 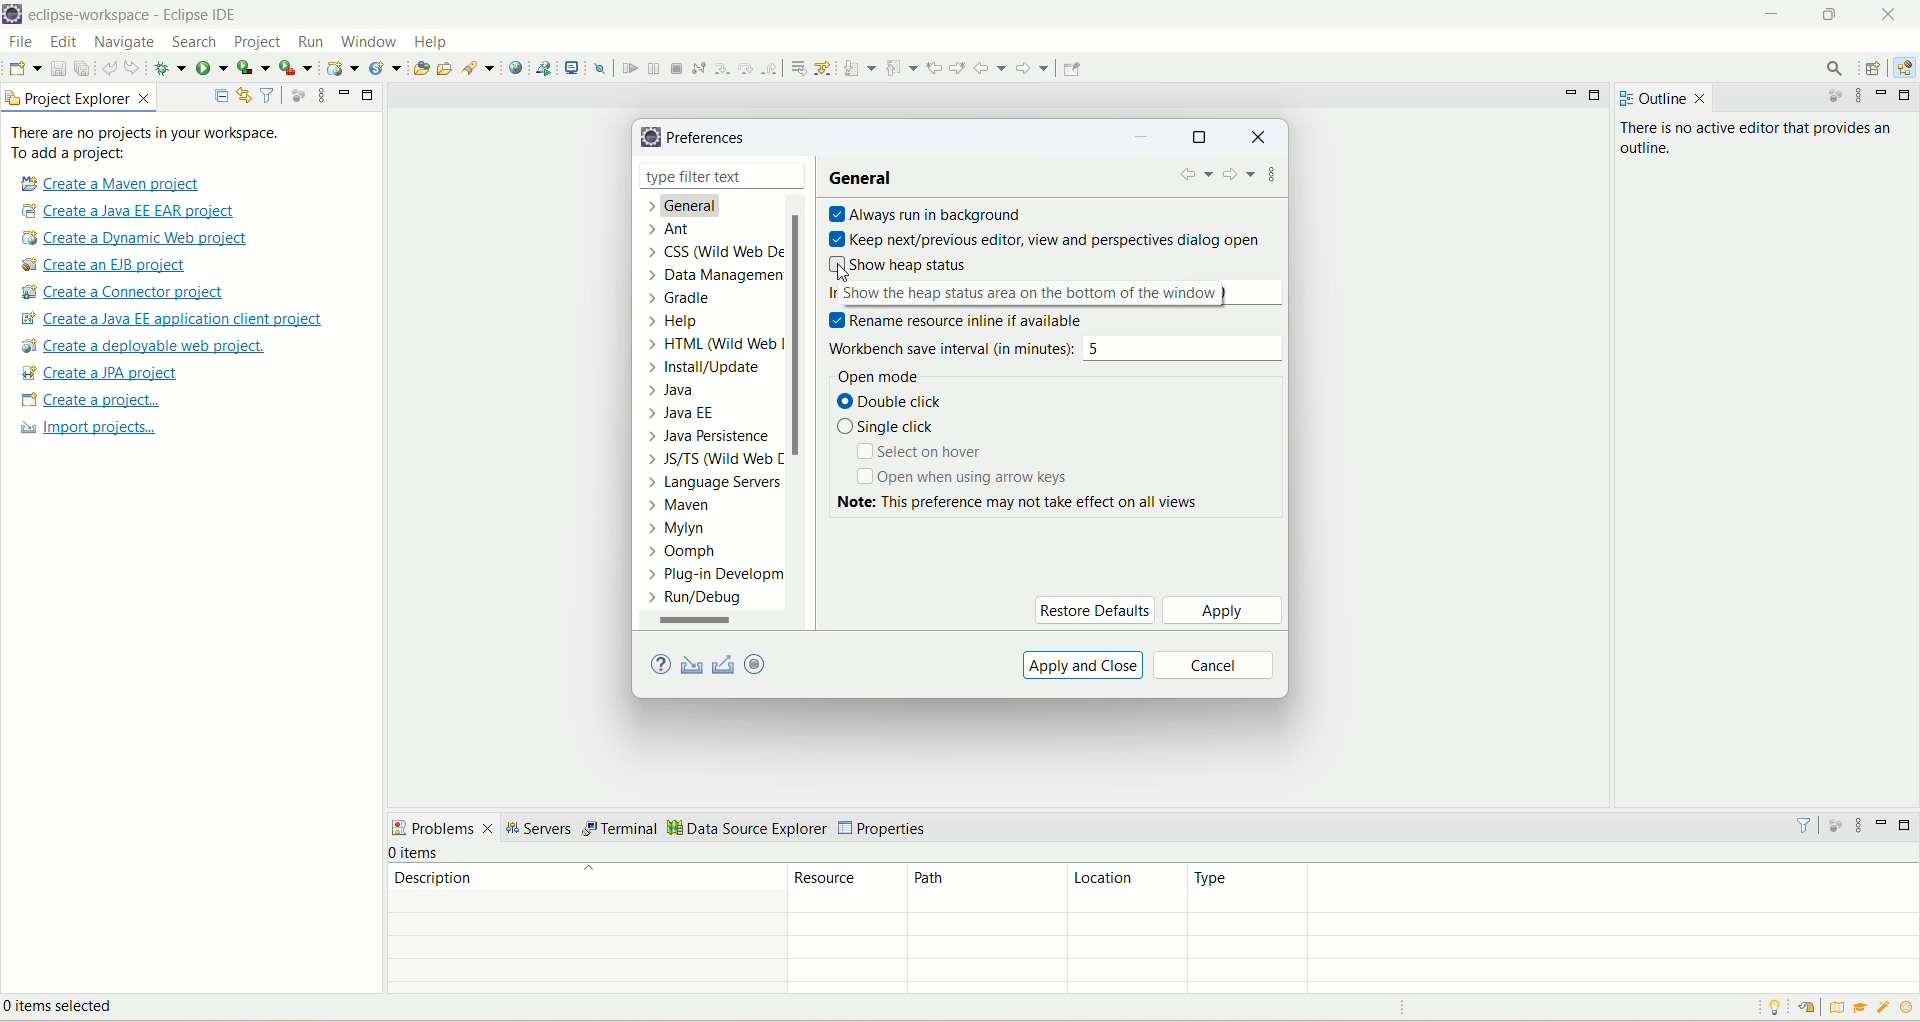 I want to click on focus on active task, so click(x=298, y=94).